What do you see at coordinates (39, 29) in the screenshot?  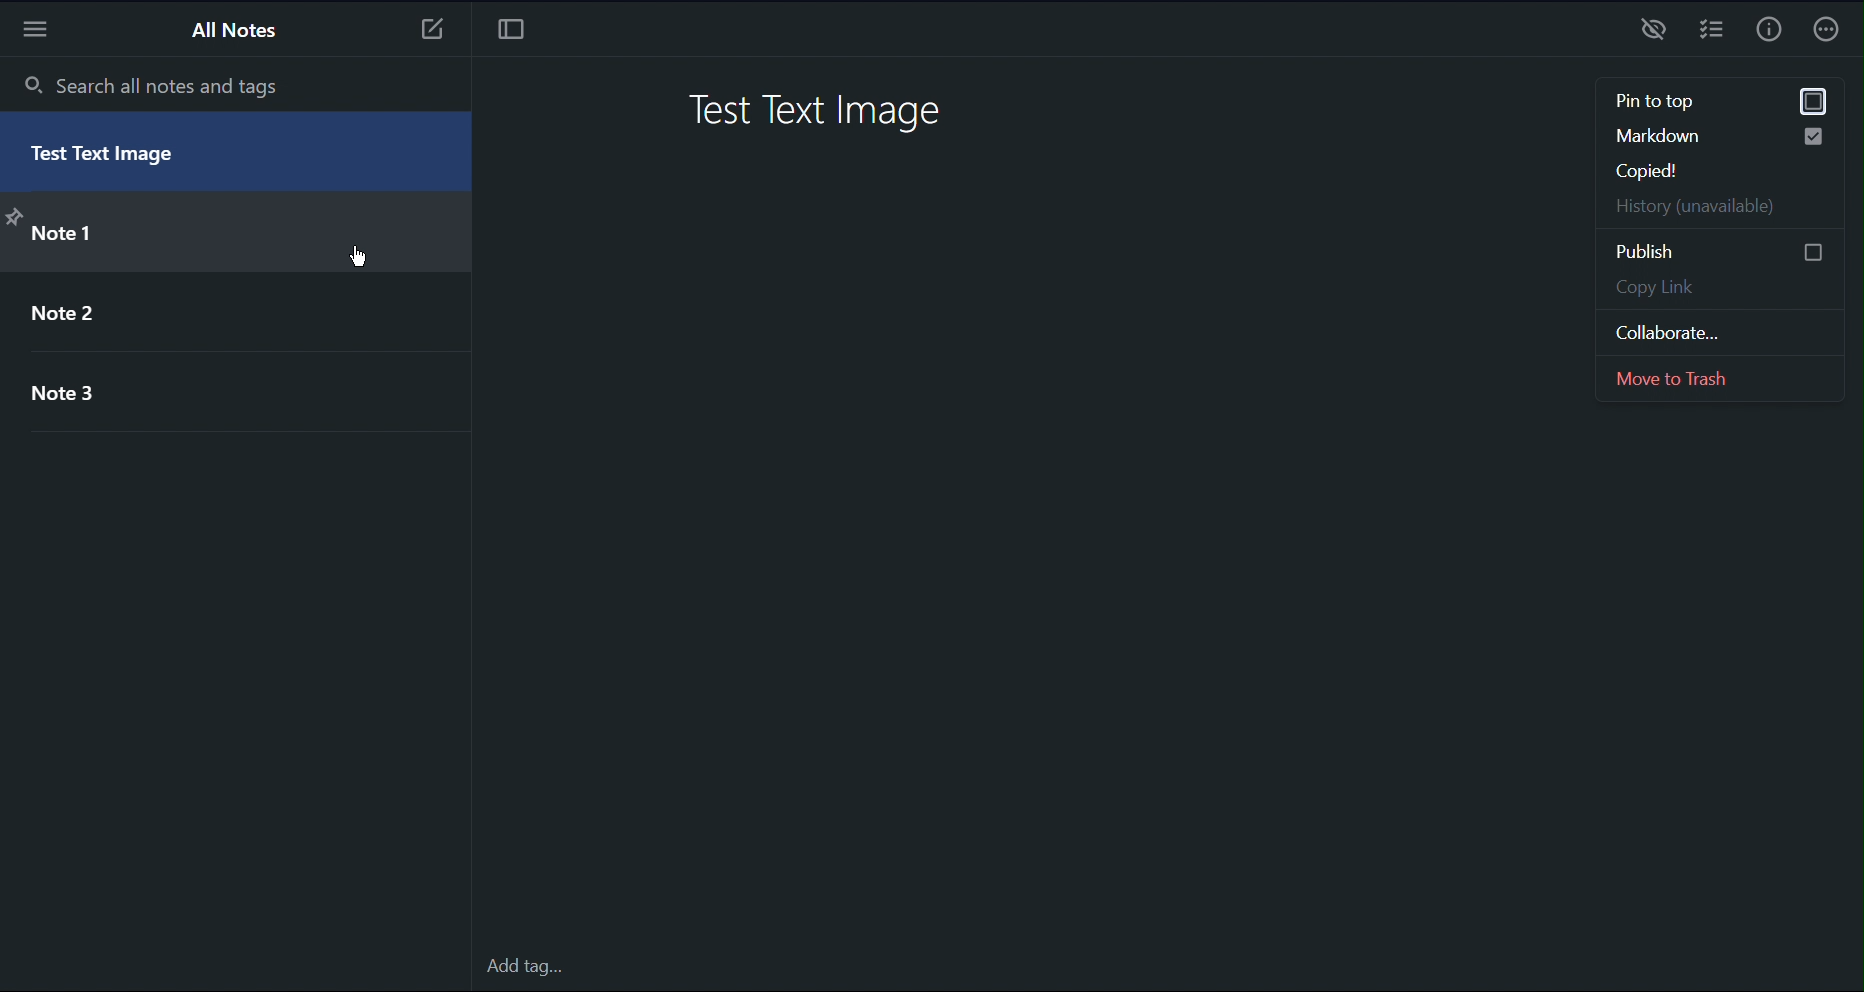 I see `More` at bounding box center [39, 29].